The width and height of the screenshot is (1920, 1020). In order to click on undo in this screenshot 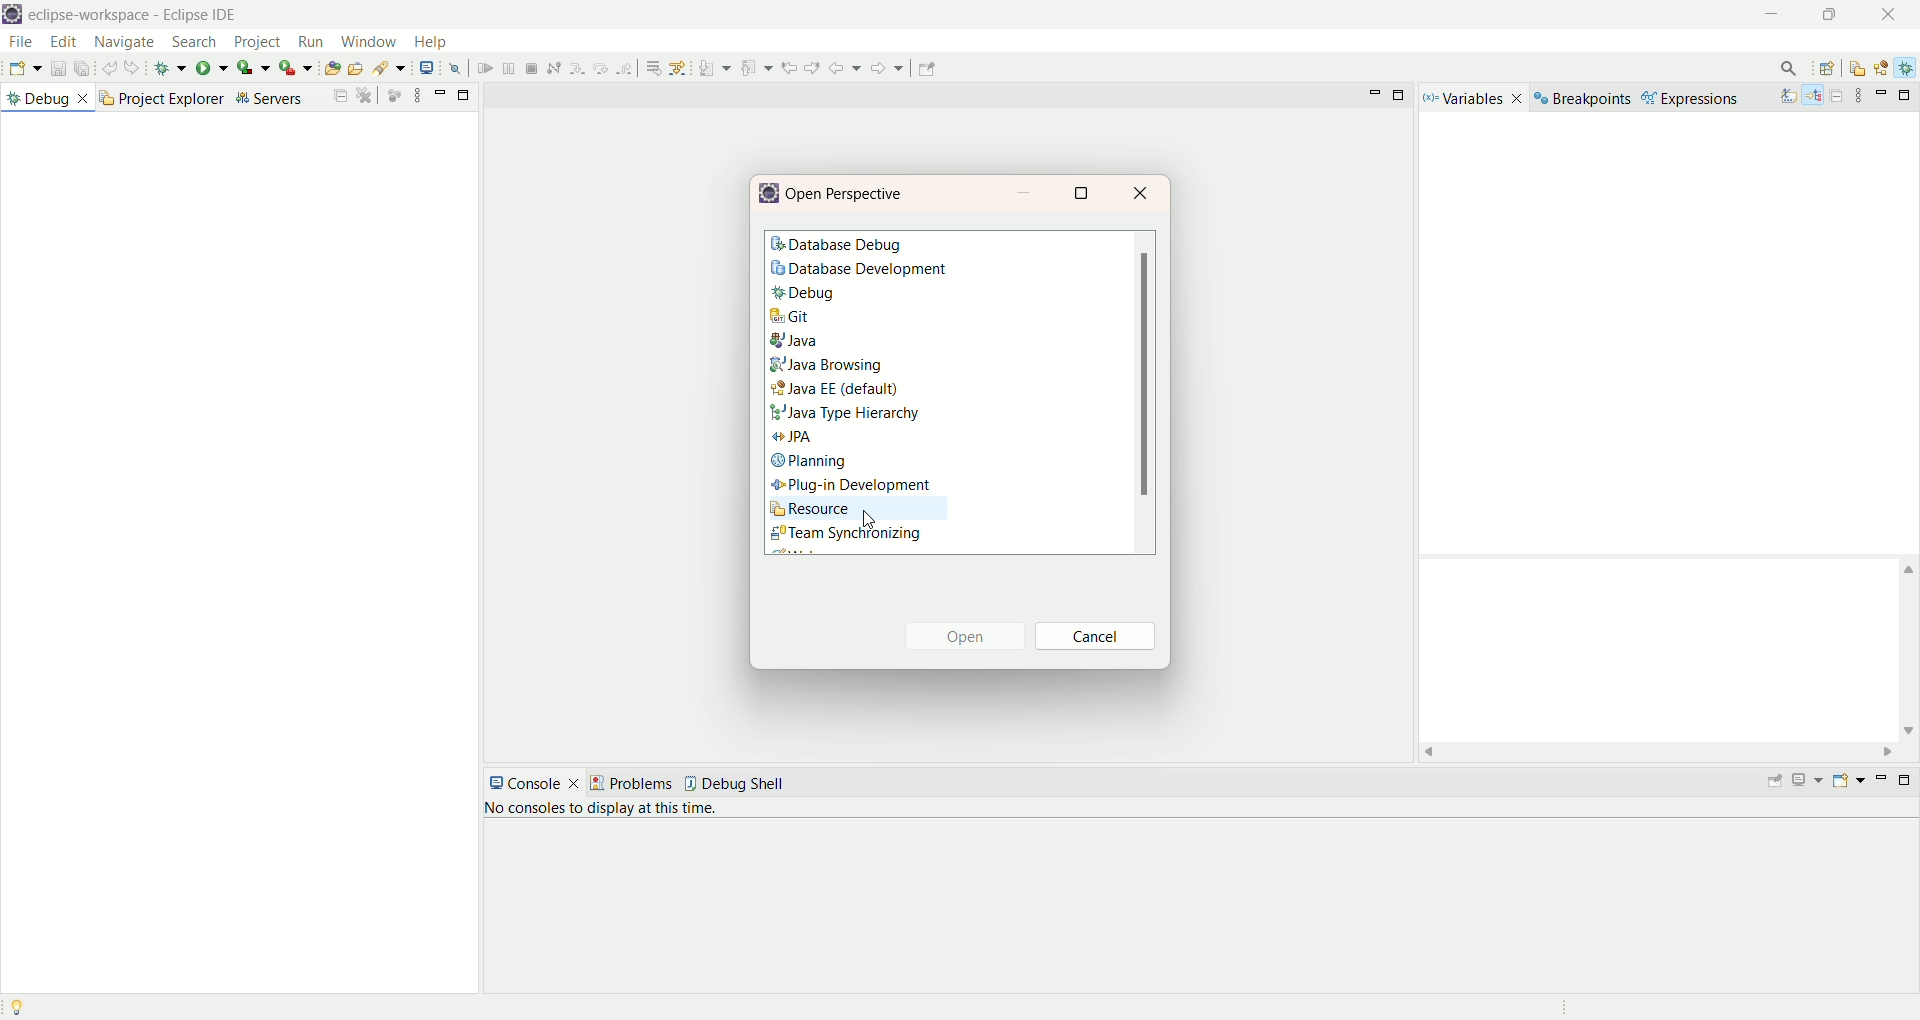, I will do `click(109, 68)`.